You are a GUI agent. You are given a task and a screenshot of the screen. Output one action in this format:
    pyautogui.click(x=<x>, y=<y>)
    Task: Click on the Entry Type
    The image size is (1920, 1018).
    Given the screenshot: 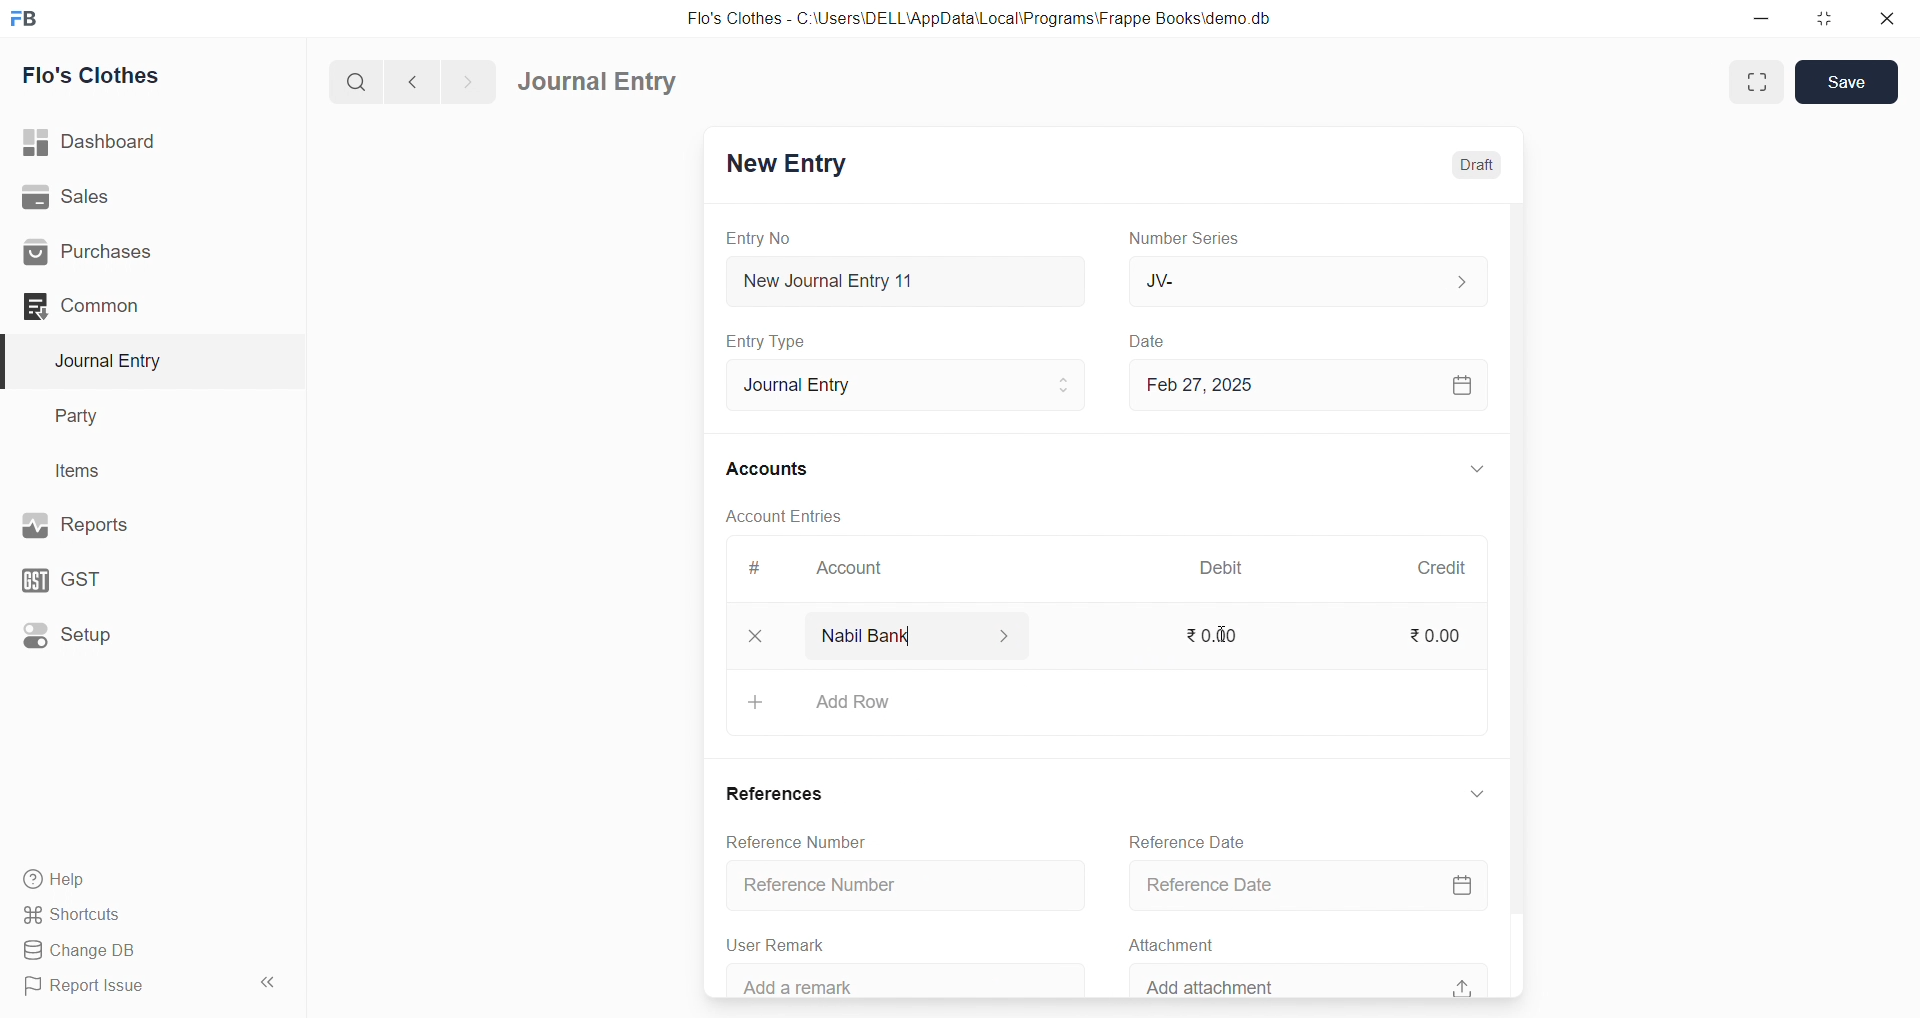 What is the action you would take?
    pyautogui.click(x=767, y=342)
    